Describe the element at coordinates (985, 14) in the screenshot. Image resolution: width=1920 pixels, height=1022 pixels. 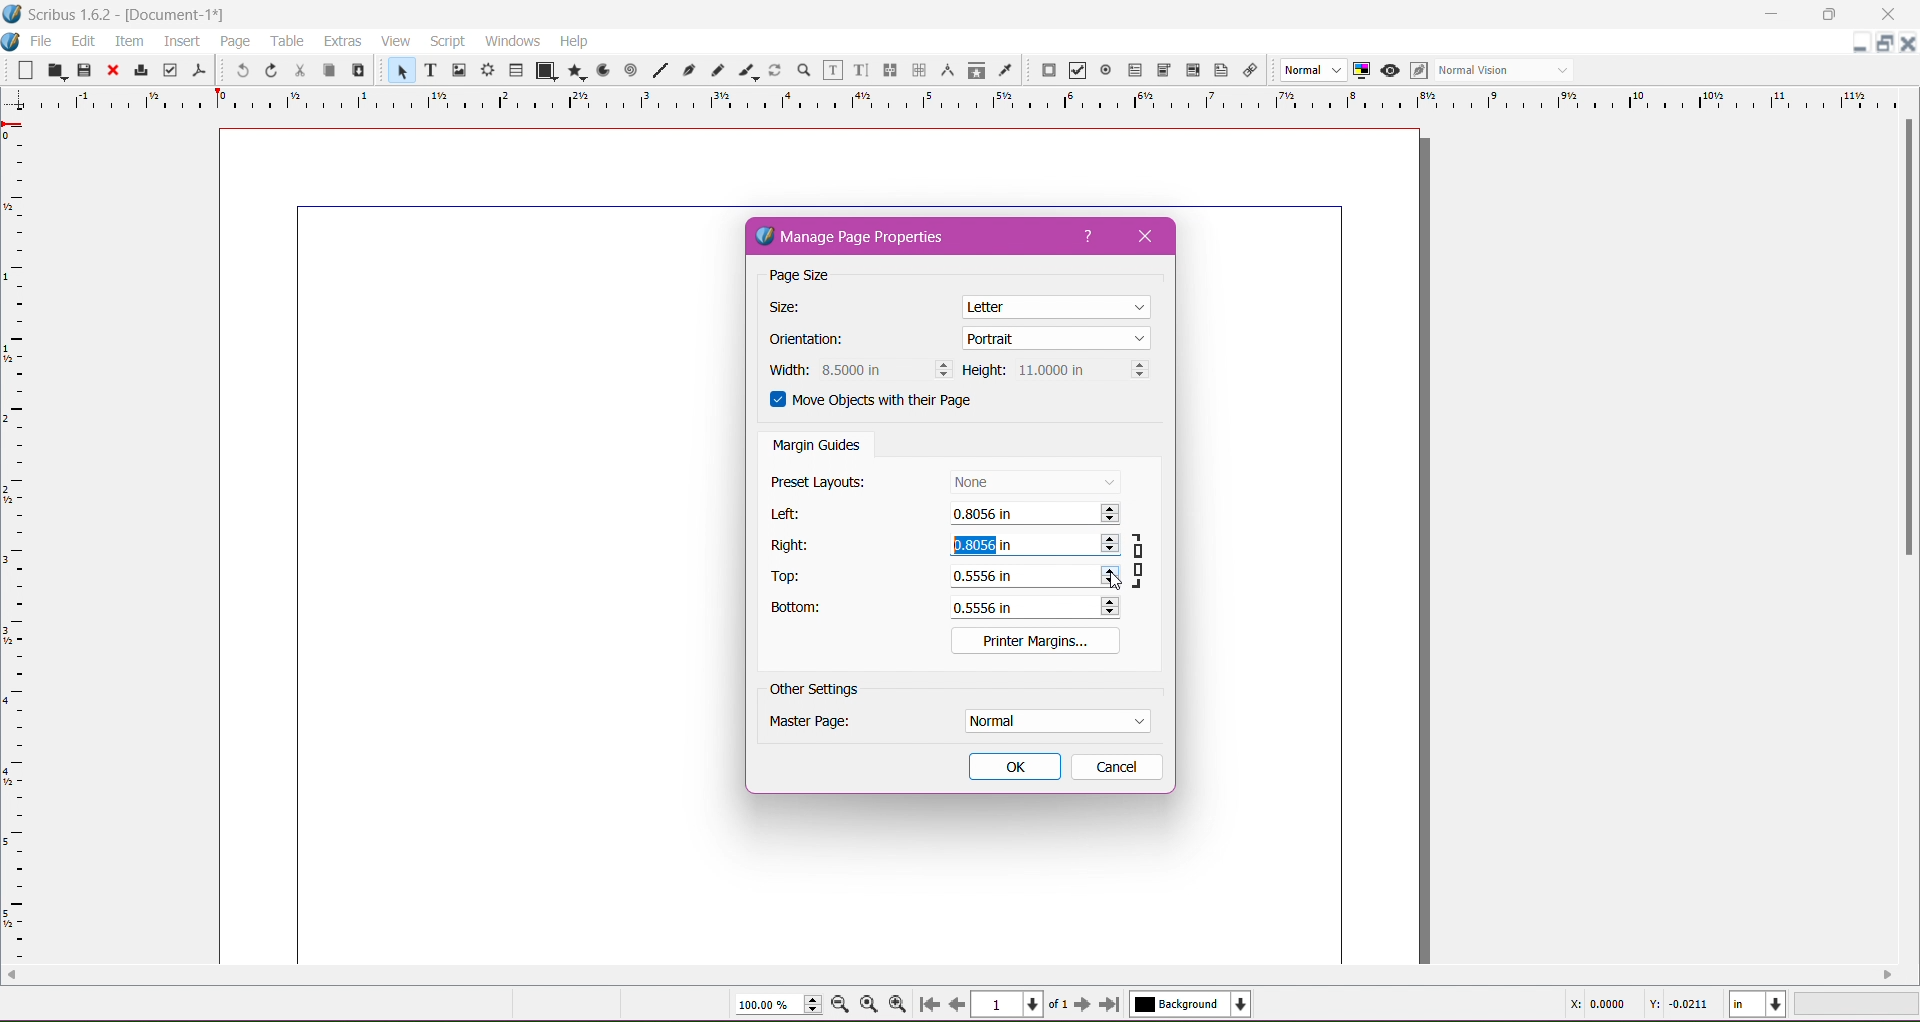
I see `Title Bar color change on click` at that location.